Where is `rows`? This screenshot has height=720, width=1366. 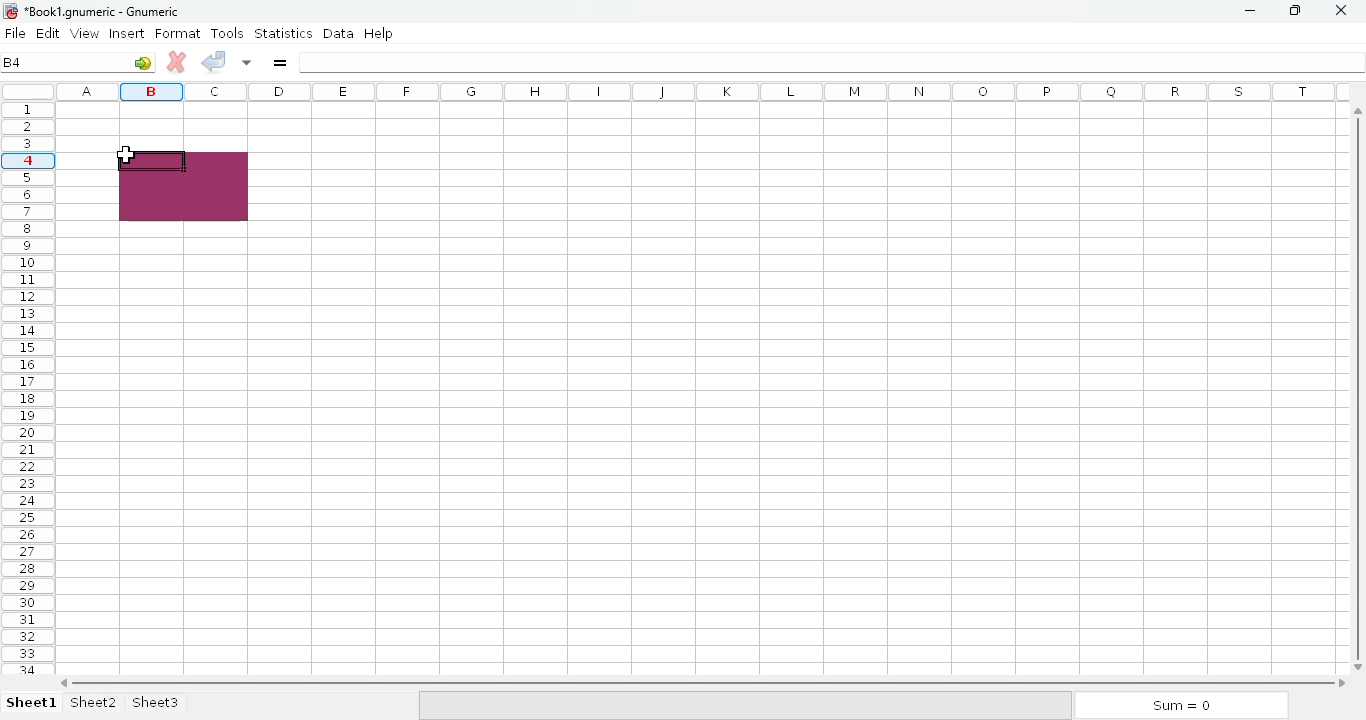 rows is located at coordinates (29, 388).